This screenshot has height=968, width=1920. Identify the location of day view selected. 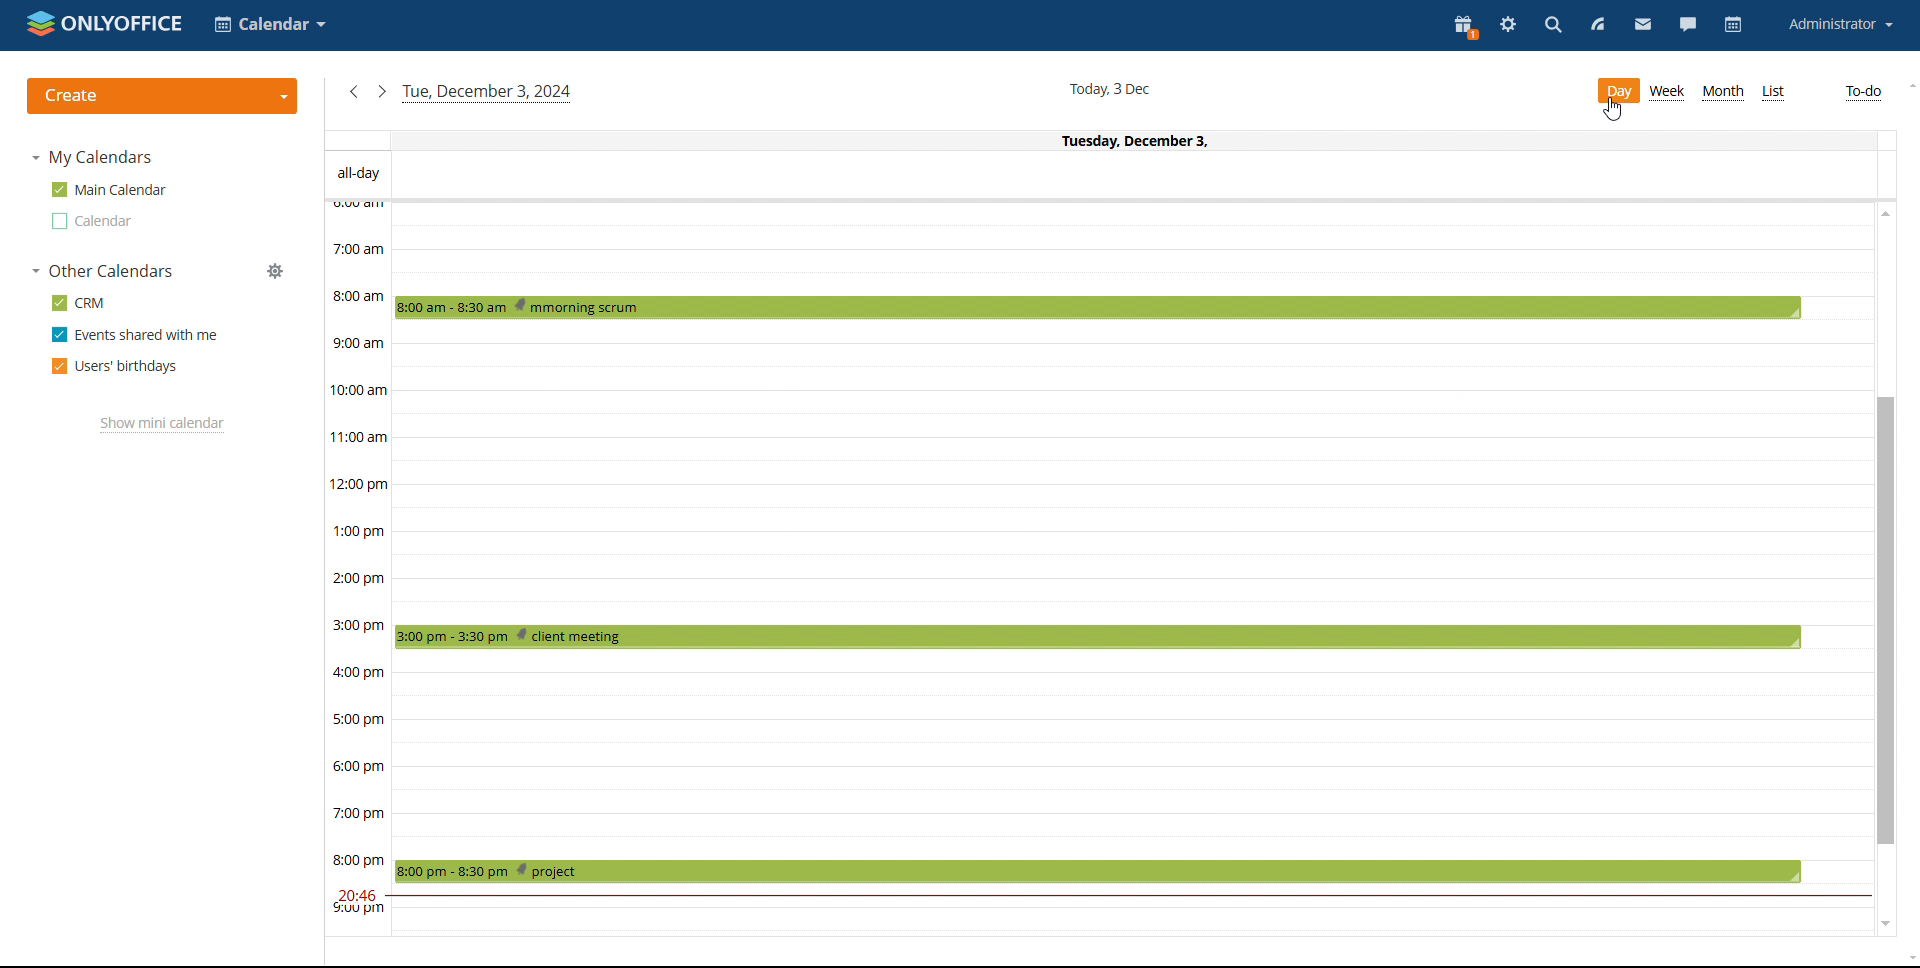
(1618, 91).